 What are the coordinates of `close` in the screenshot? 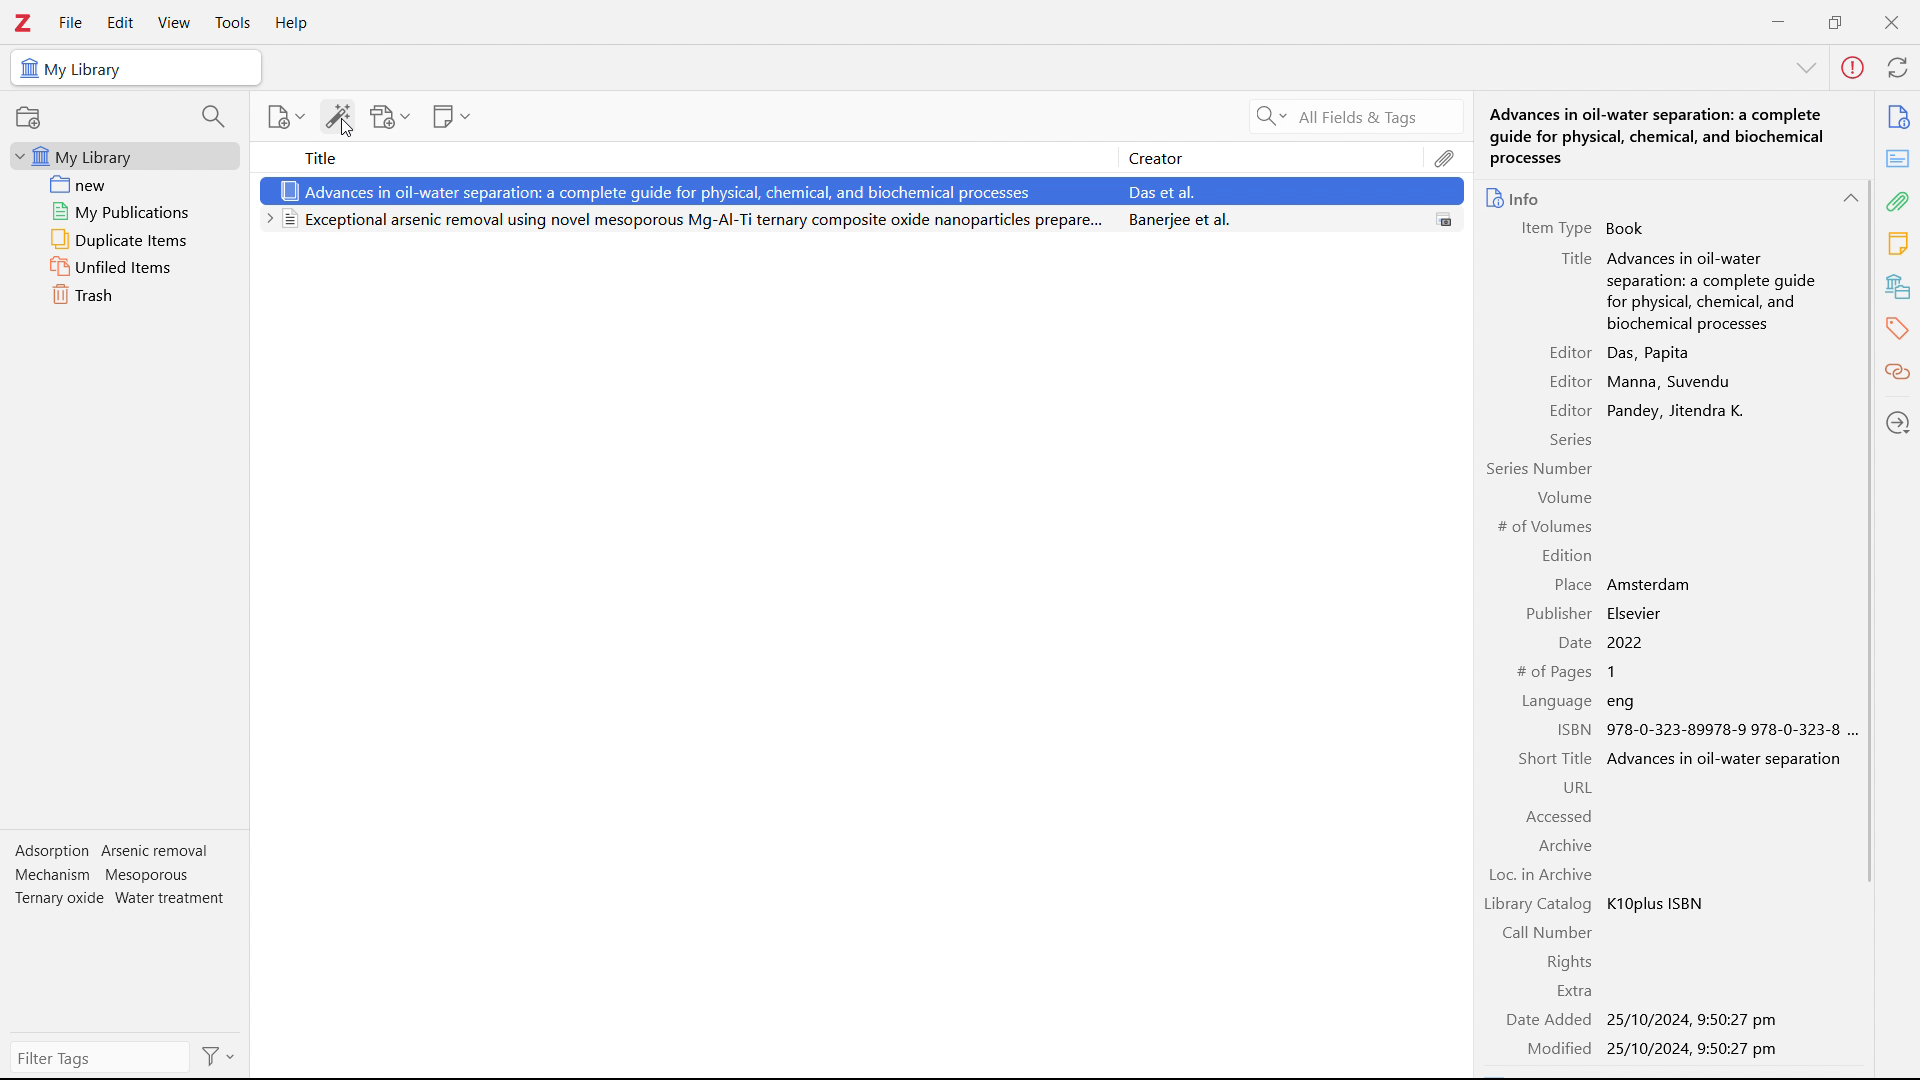 It's located at (1890, 22).